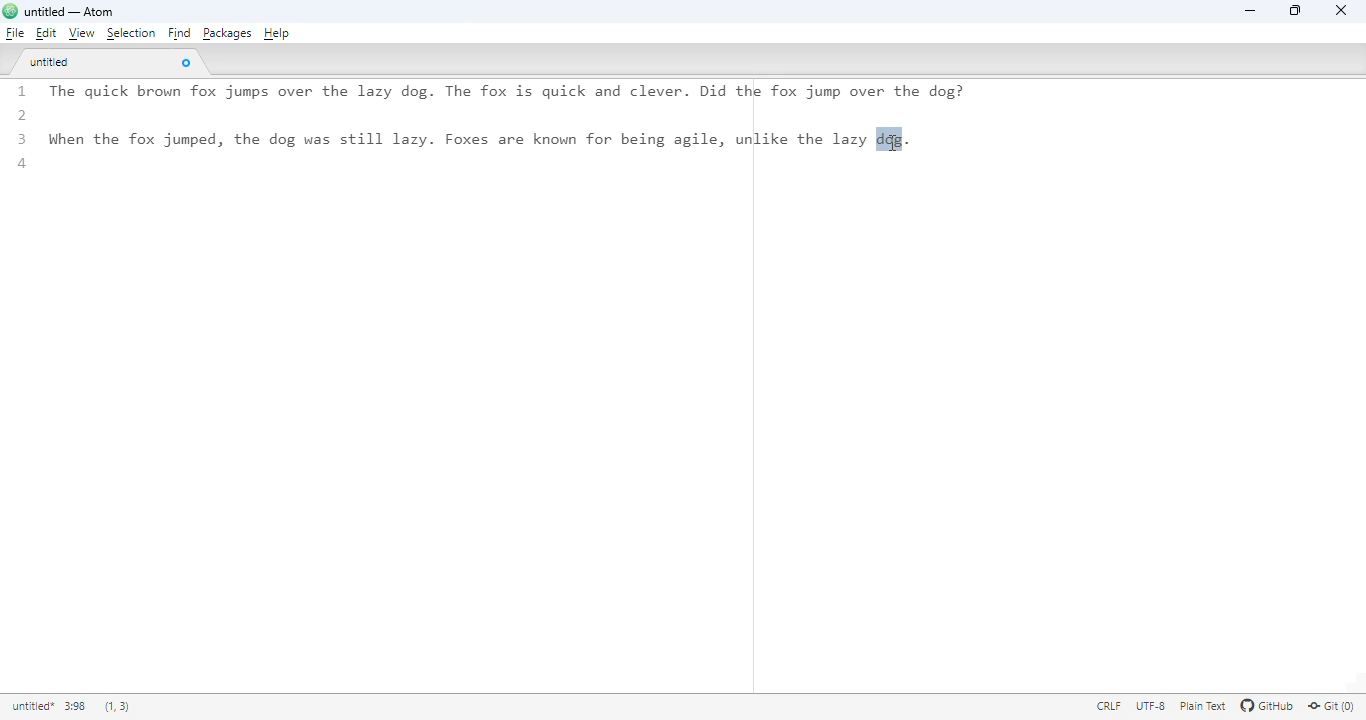 The width and height of the screenshot is (1366, 720). Describe the element at coordinates (1249, 11) in the screenshot. I see `minimize` at that location.